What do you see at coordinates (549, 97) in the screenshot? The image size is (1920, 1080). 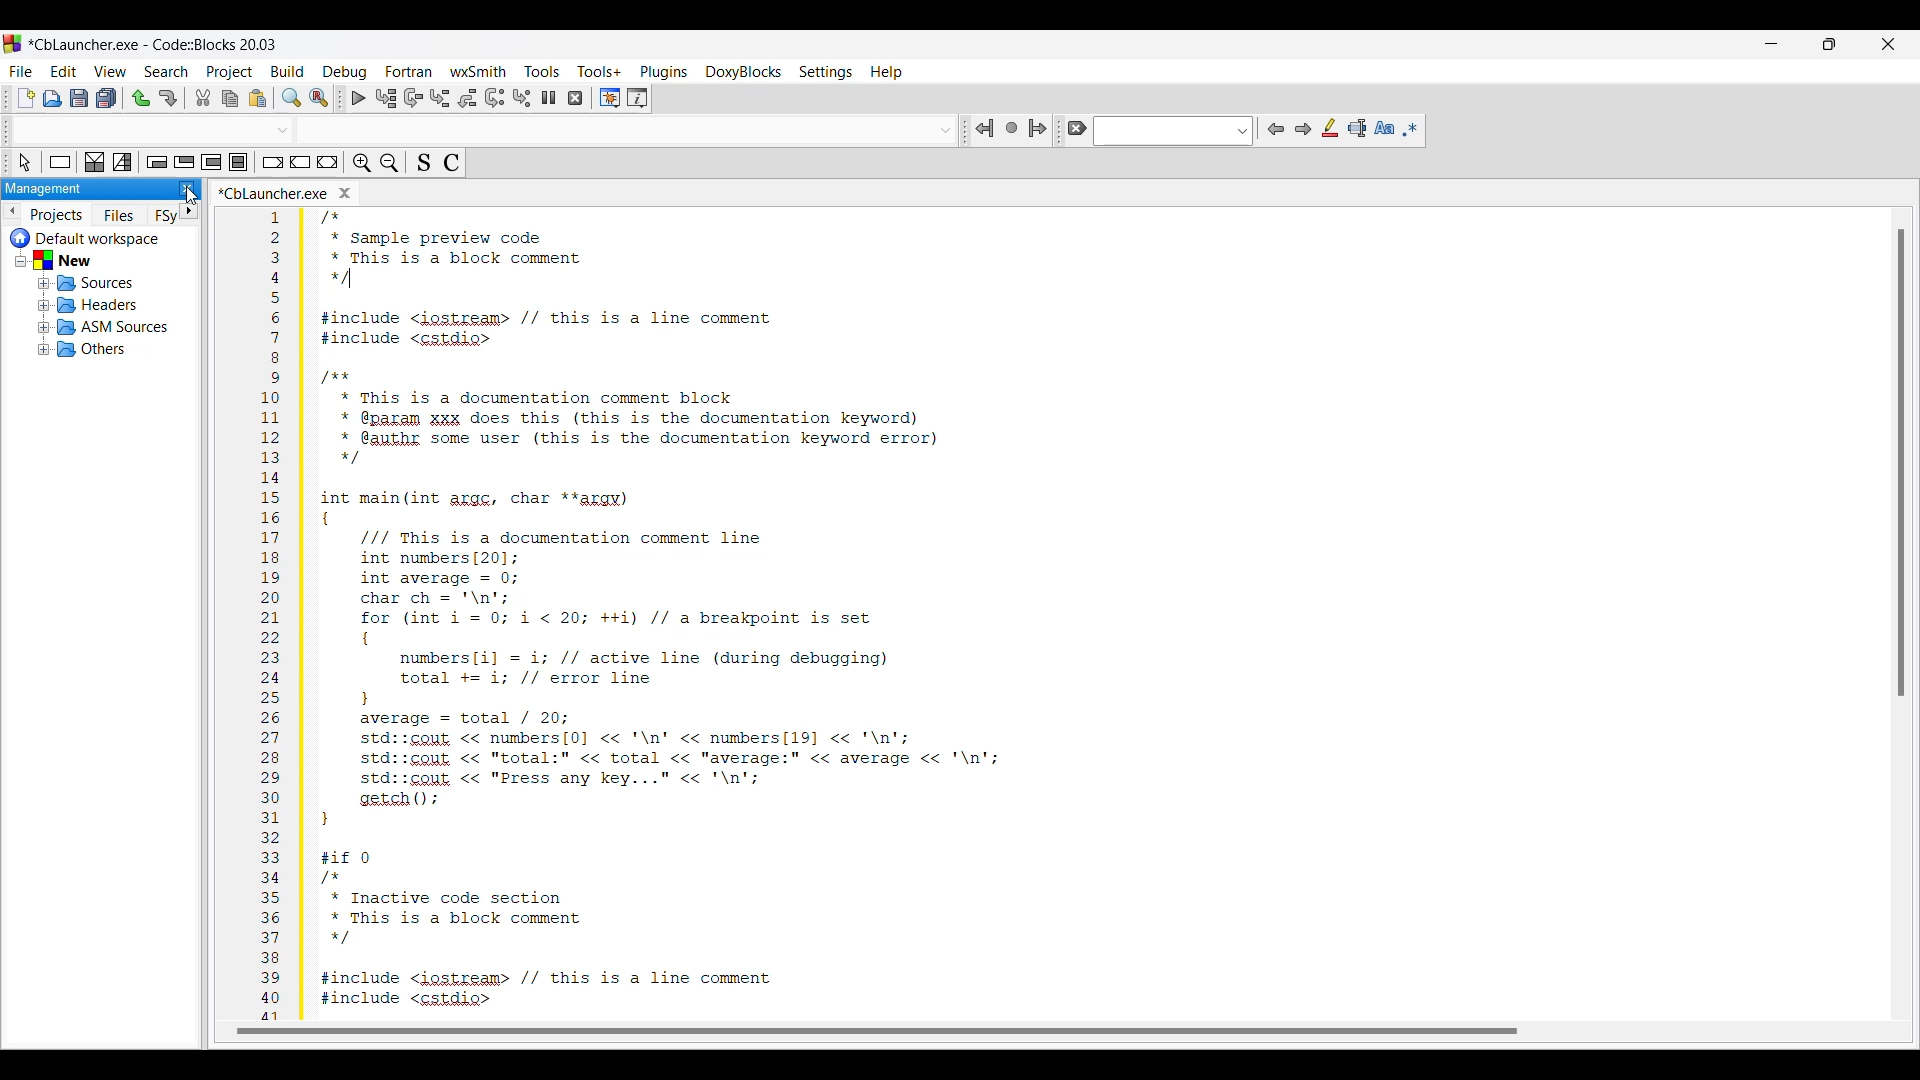 I see `Break debugger` at bounding box center [549, 97].